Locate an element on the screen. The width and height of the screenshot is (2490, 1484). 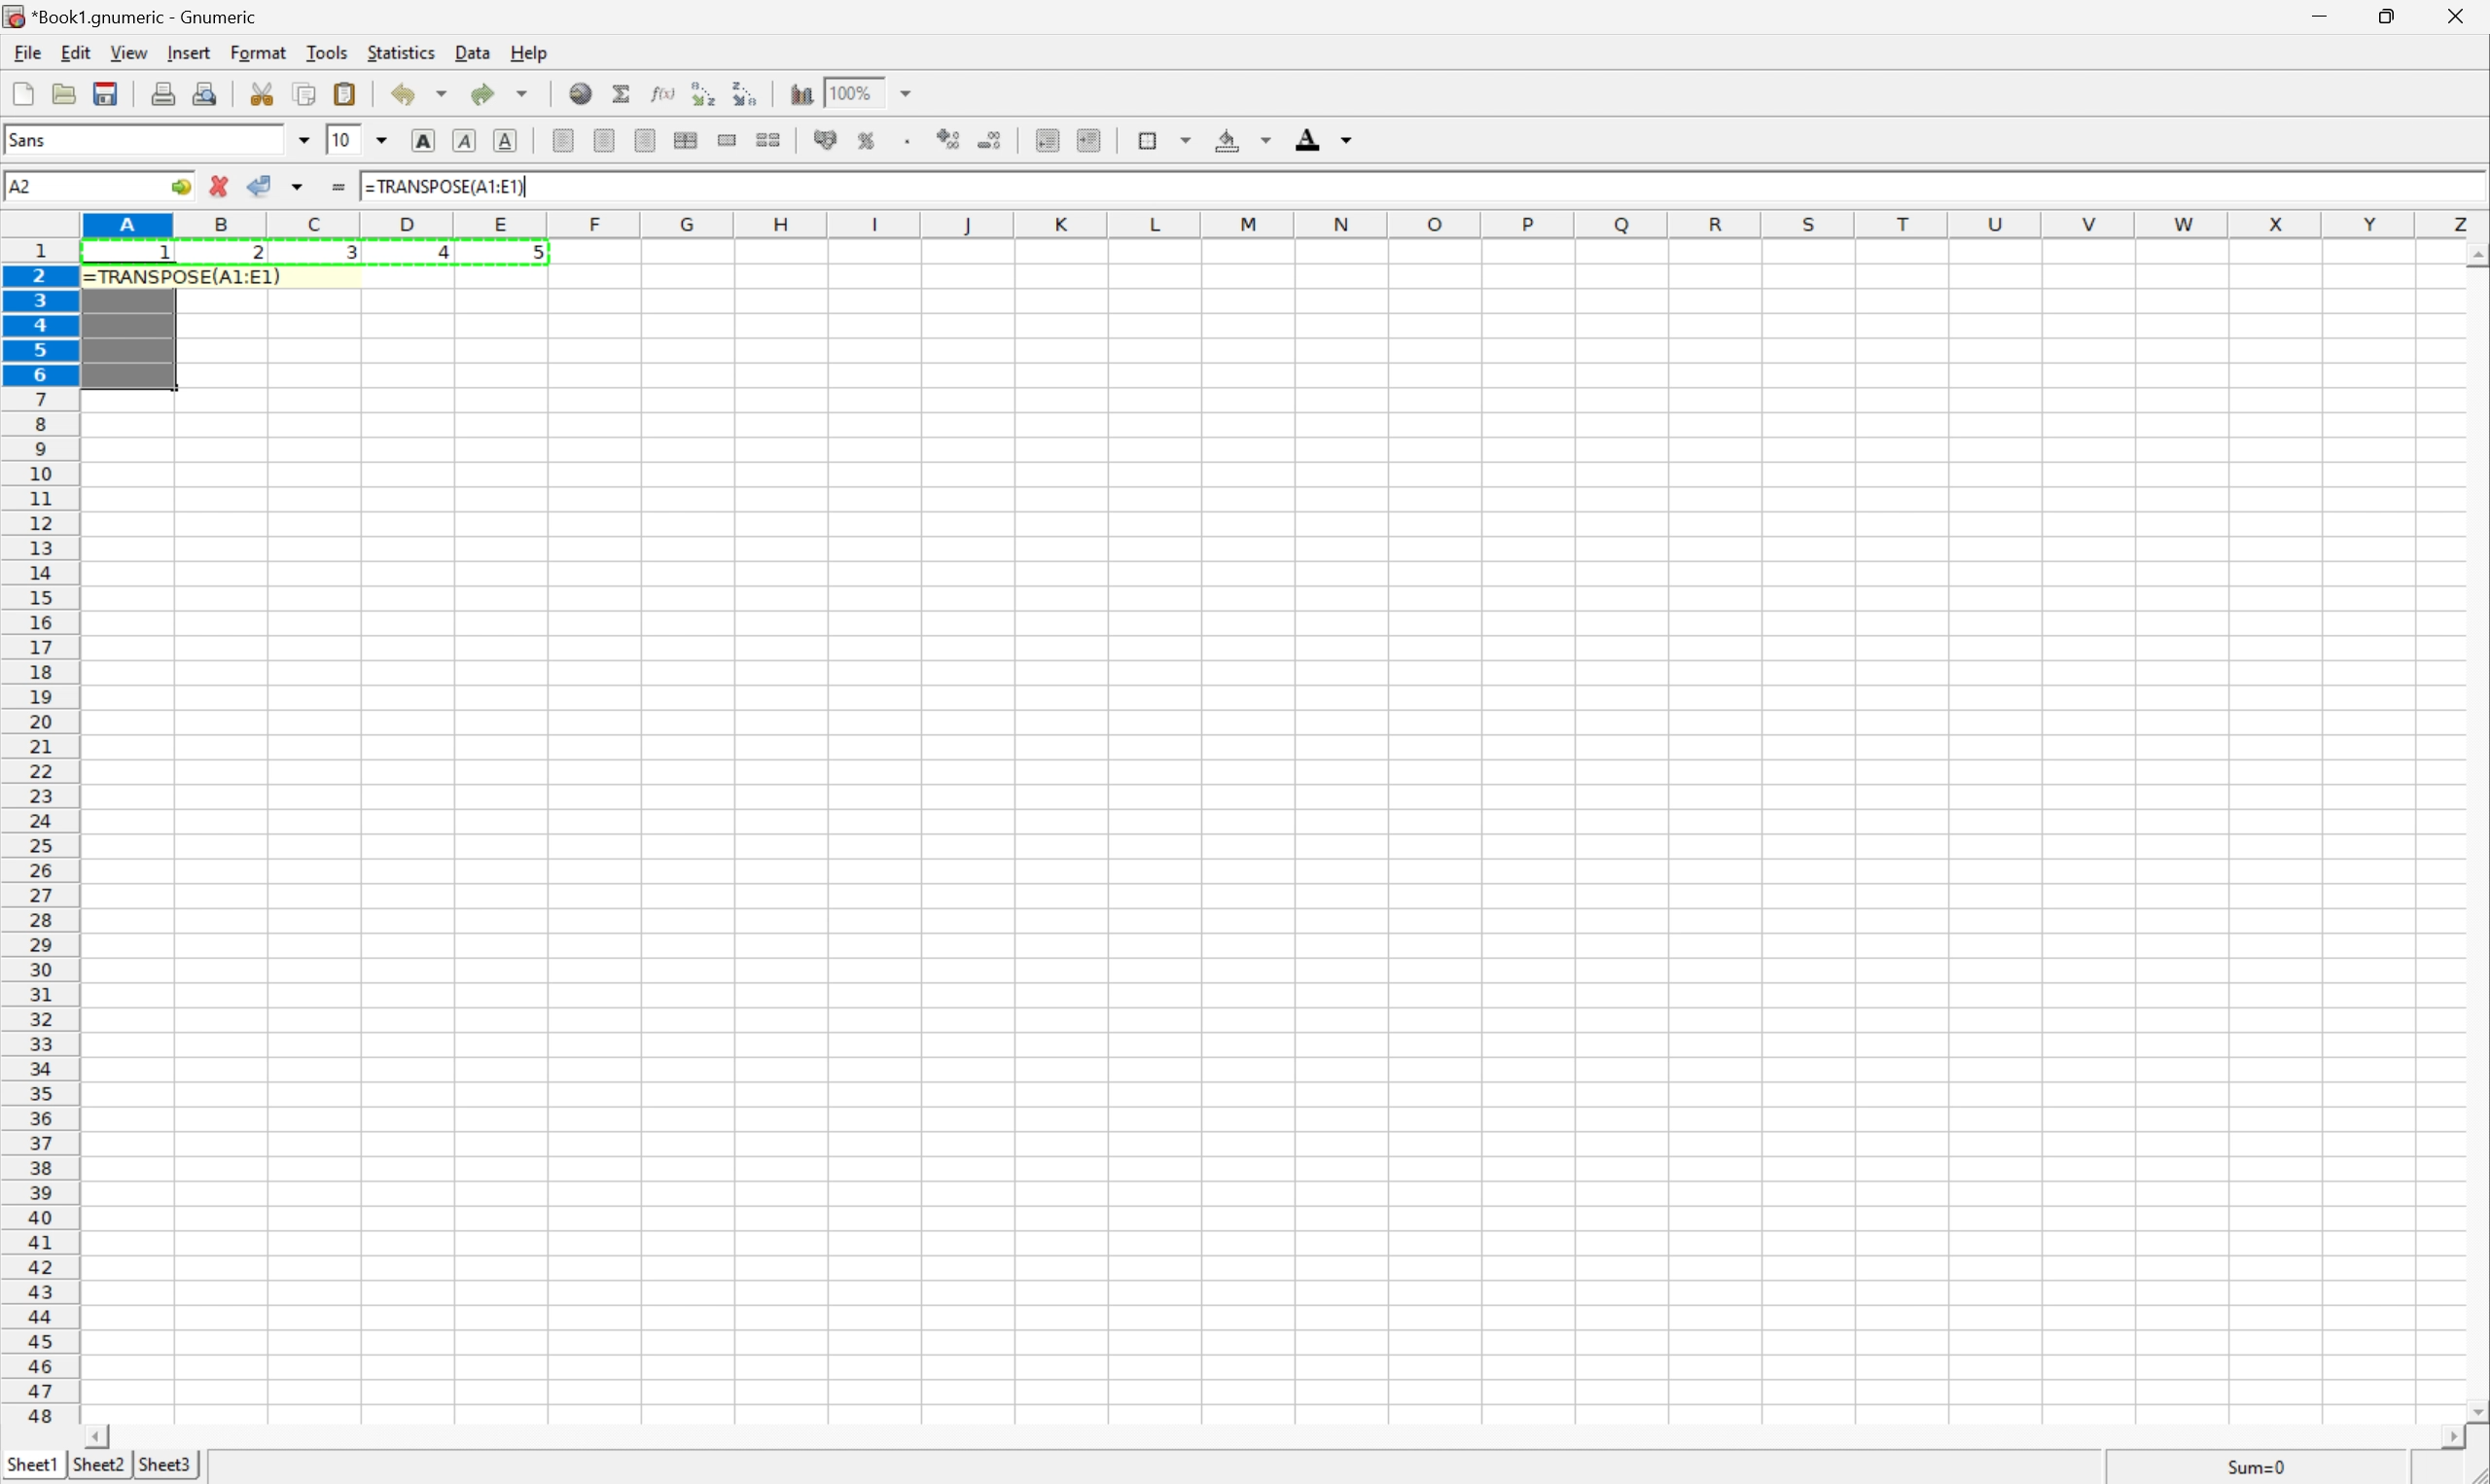
Sort the selected region in descending order based on the first column selected is located at coordinates (746, 93).